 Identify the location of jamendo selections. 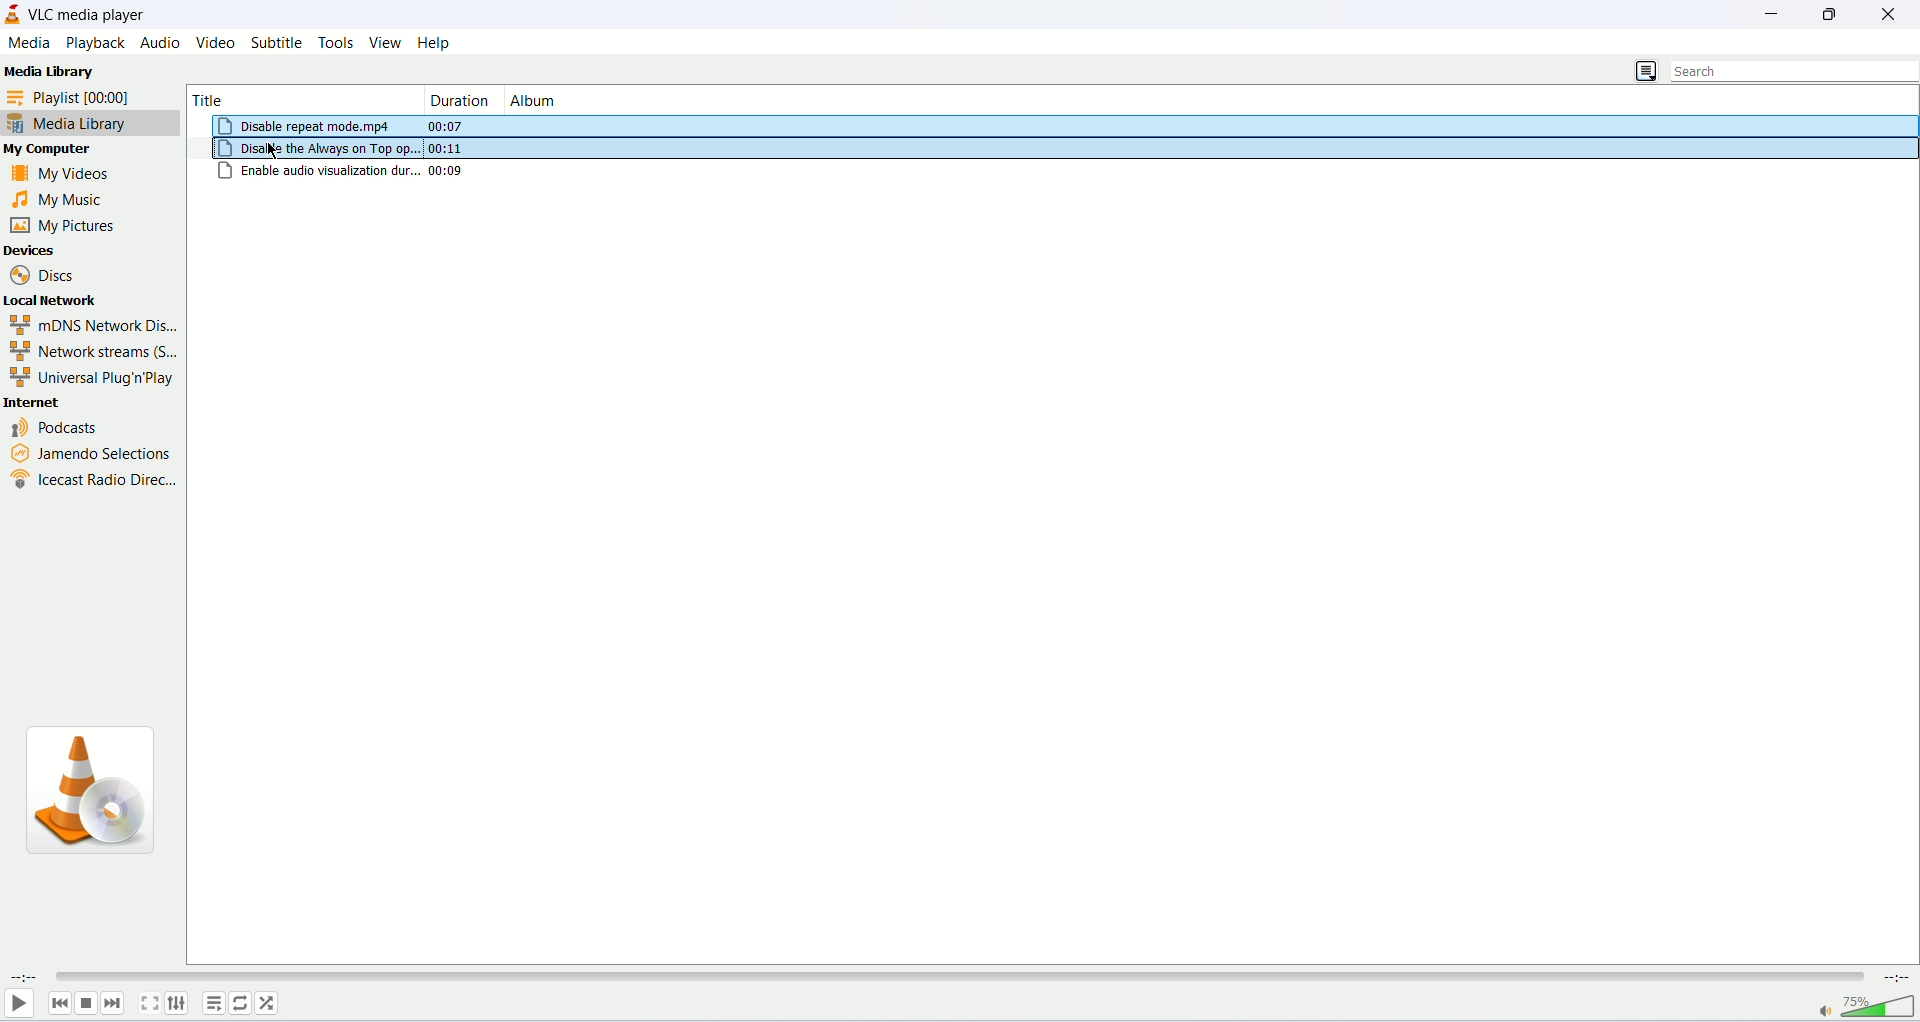
(86, 449).